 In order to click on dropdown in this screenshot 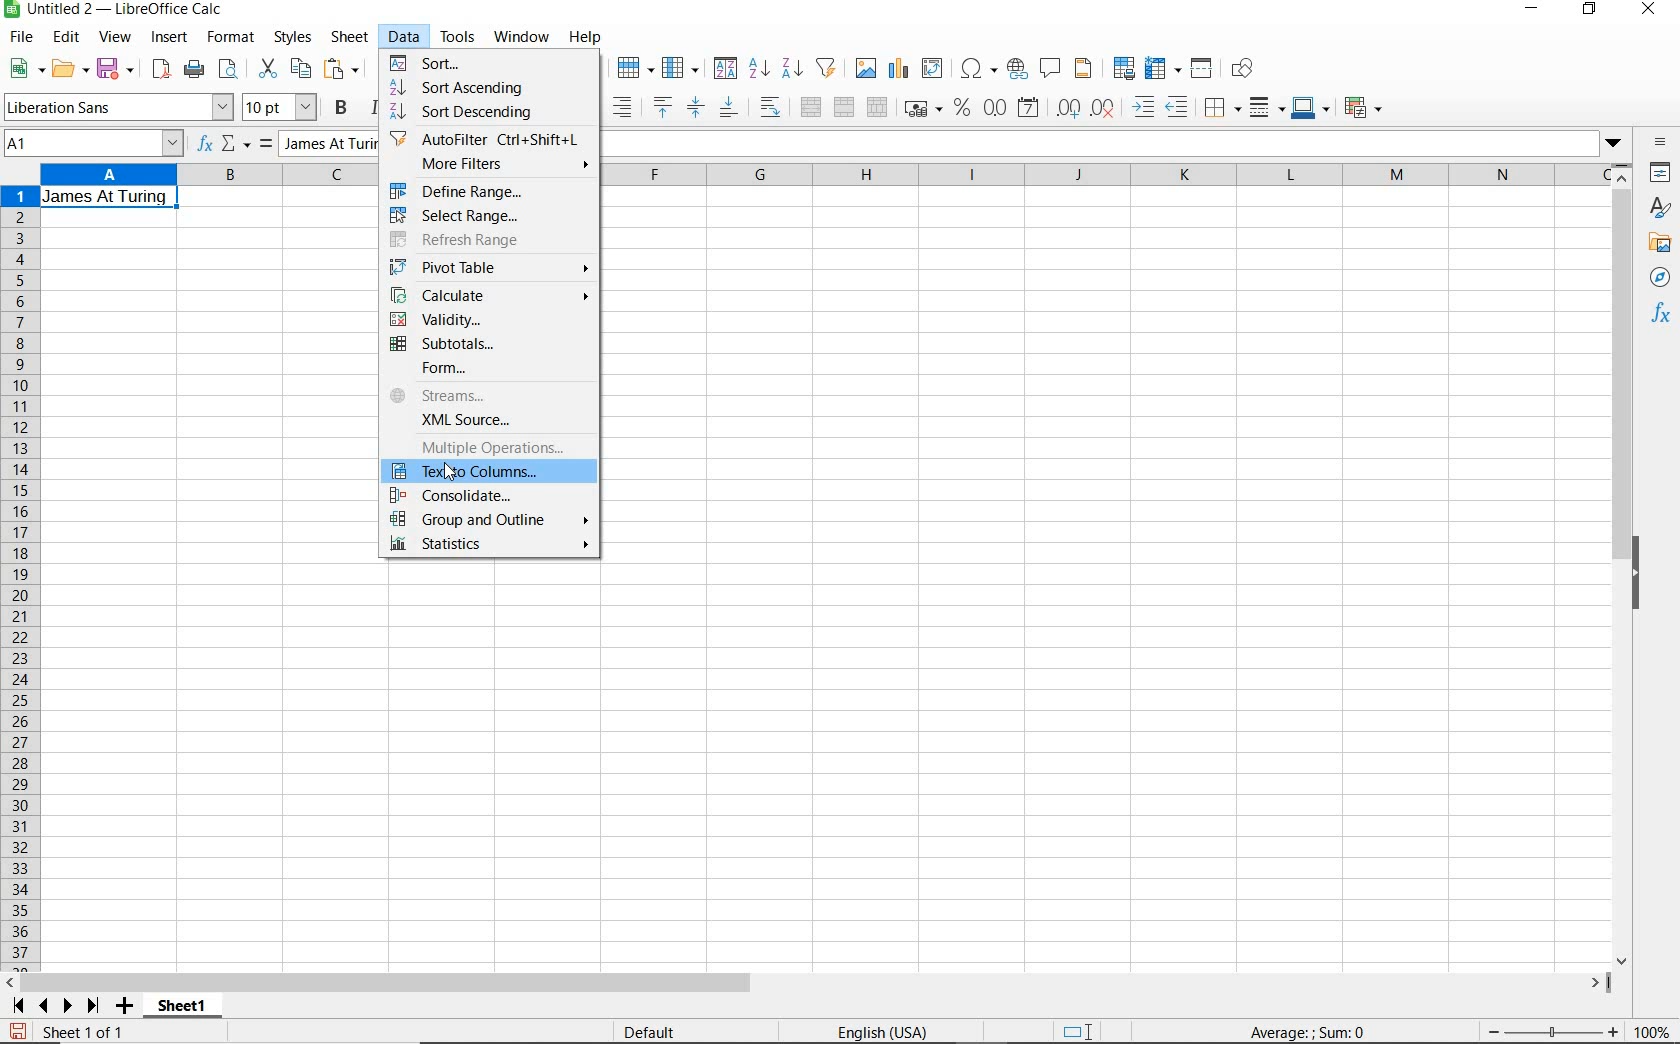, I will do `click(1613, 143)`.